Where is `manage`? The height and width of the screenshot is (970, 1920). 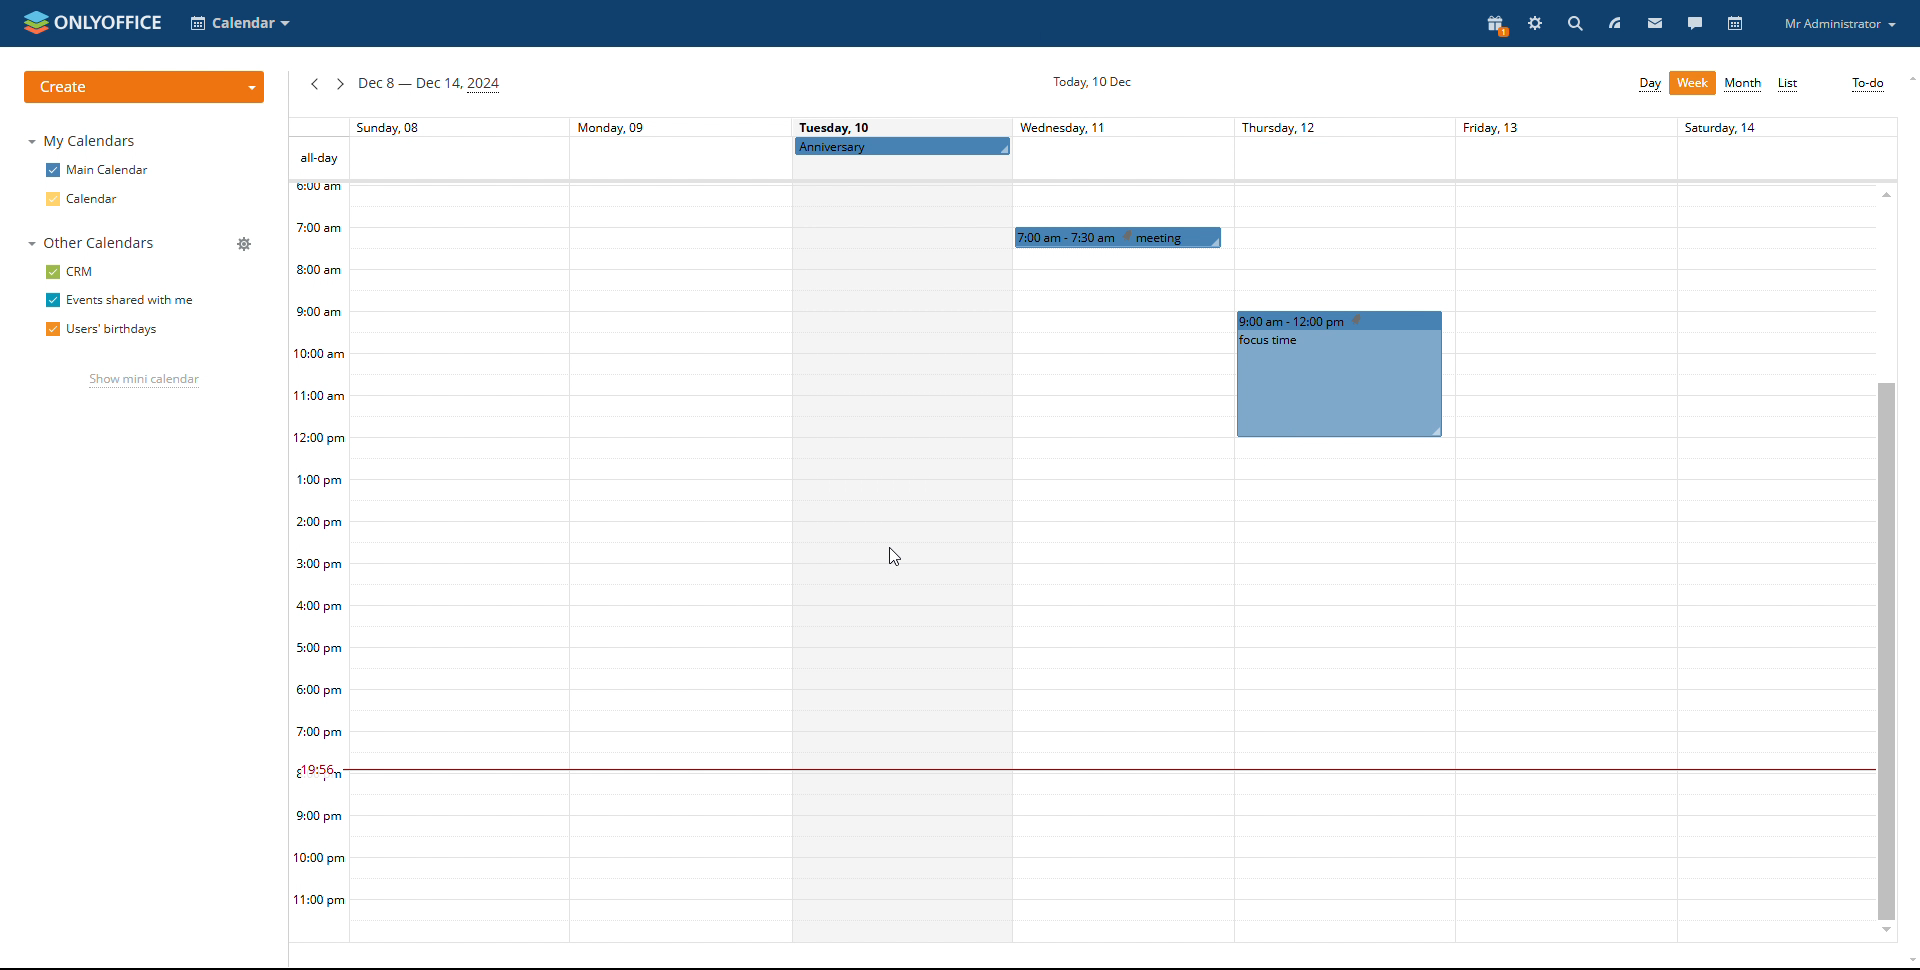 manage is located at coordinates (245, 244).